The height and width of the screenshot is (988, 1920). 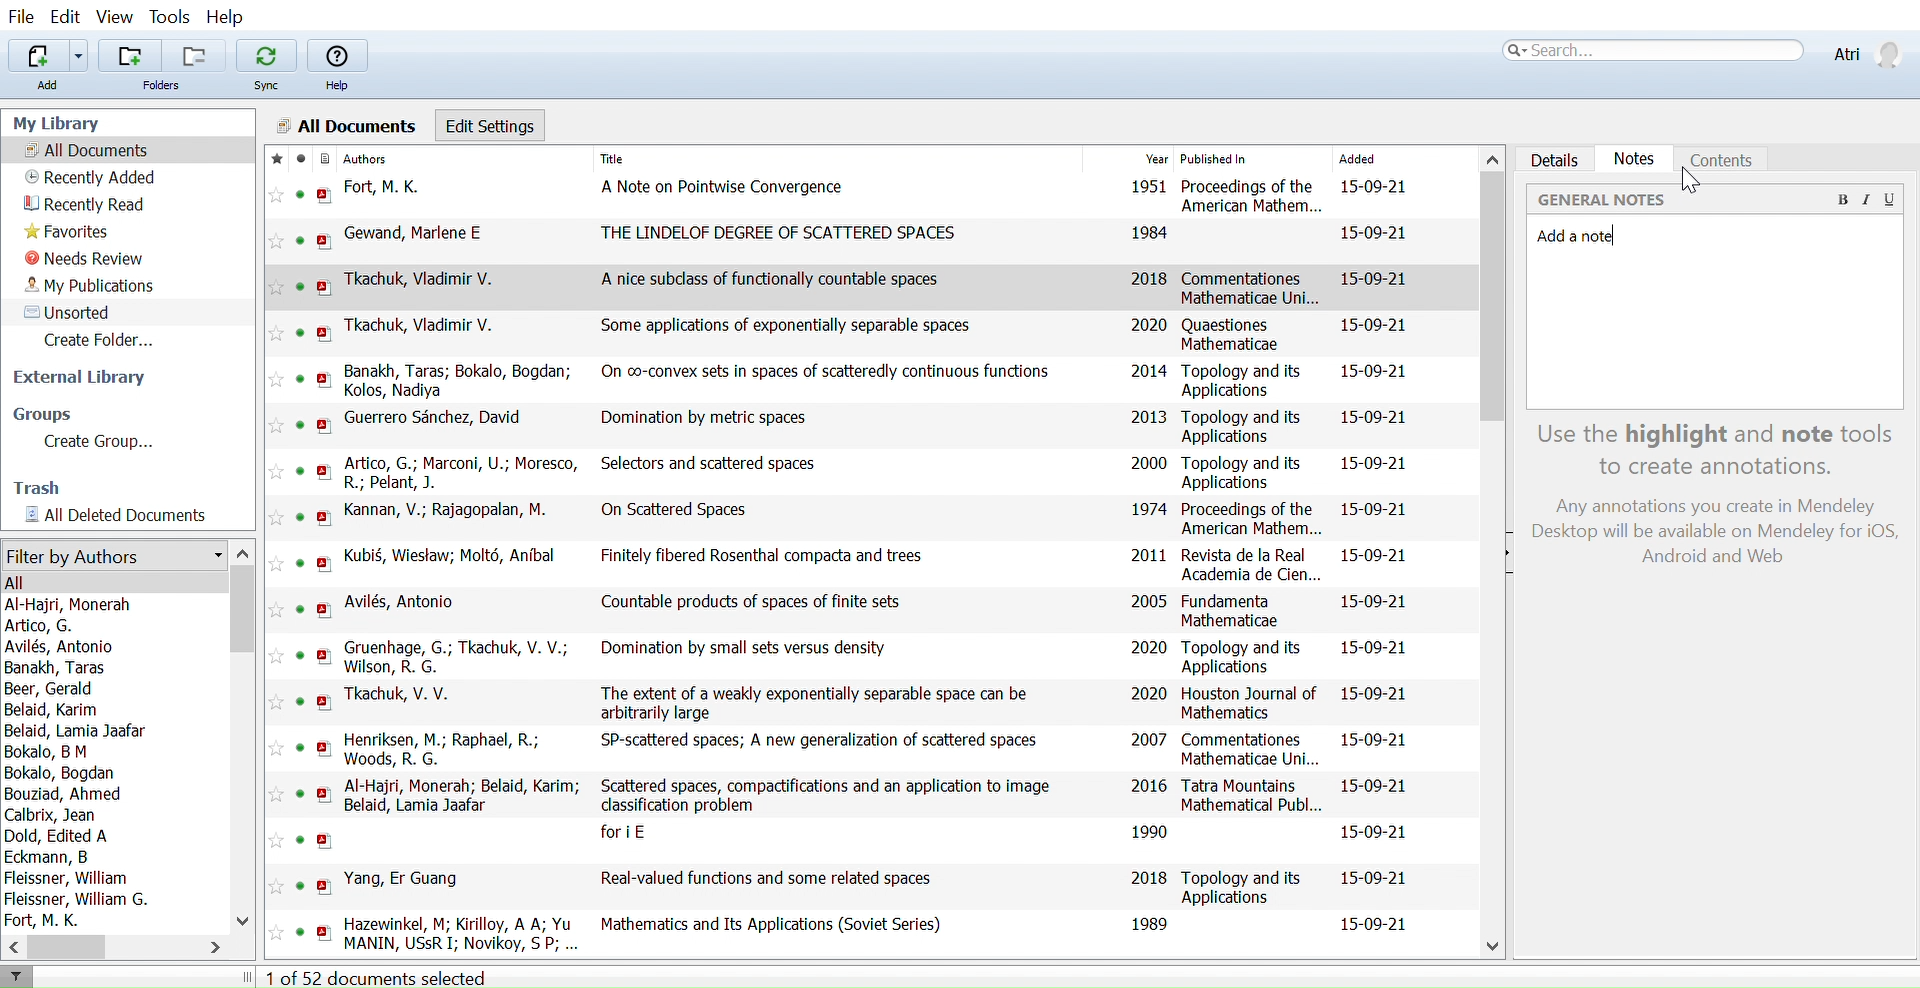 What do you see at coordinates (1379, 418) in the screenshot?
I see `15-09-21` at bounding box center [1379, 418].